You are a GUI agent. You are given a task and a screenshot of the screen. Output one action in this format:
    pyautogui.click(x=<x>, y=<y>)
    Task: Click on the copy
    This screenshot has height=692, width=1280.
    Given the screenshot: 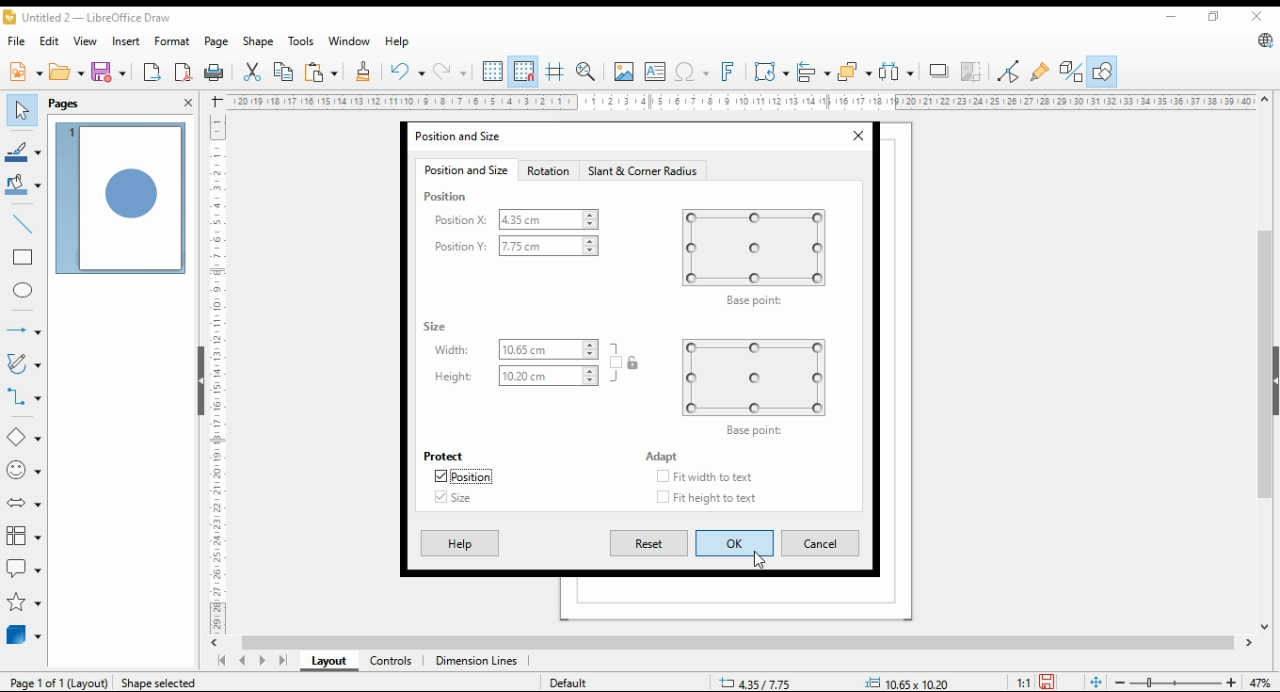 What is the action you would take?
    pyautogui.click(x=284, y=72)
    